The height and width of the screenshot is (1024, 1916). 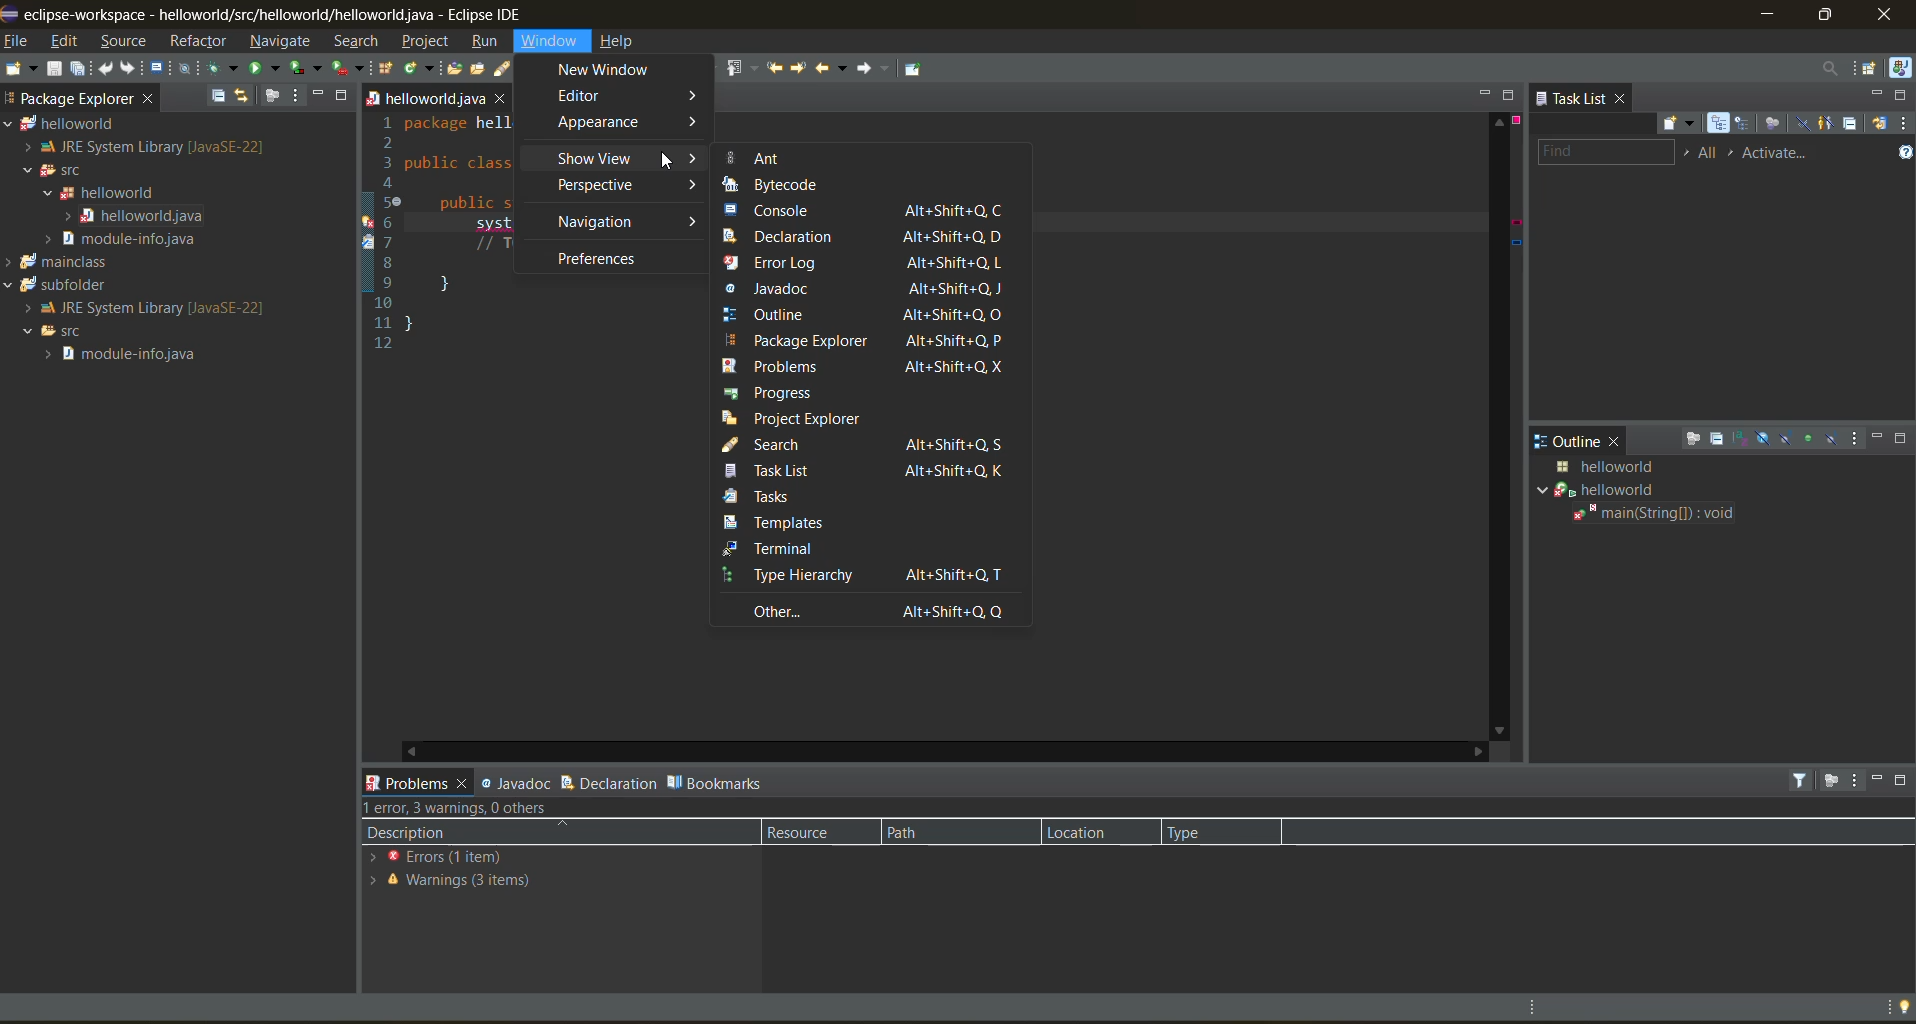 What do you see at coordinates (266, 68) in the screenshot?
I see `run` at bounding box center [266, 68].